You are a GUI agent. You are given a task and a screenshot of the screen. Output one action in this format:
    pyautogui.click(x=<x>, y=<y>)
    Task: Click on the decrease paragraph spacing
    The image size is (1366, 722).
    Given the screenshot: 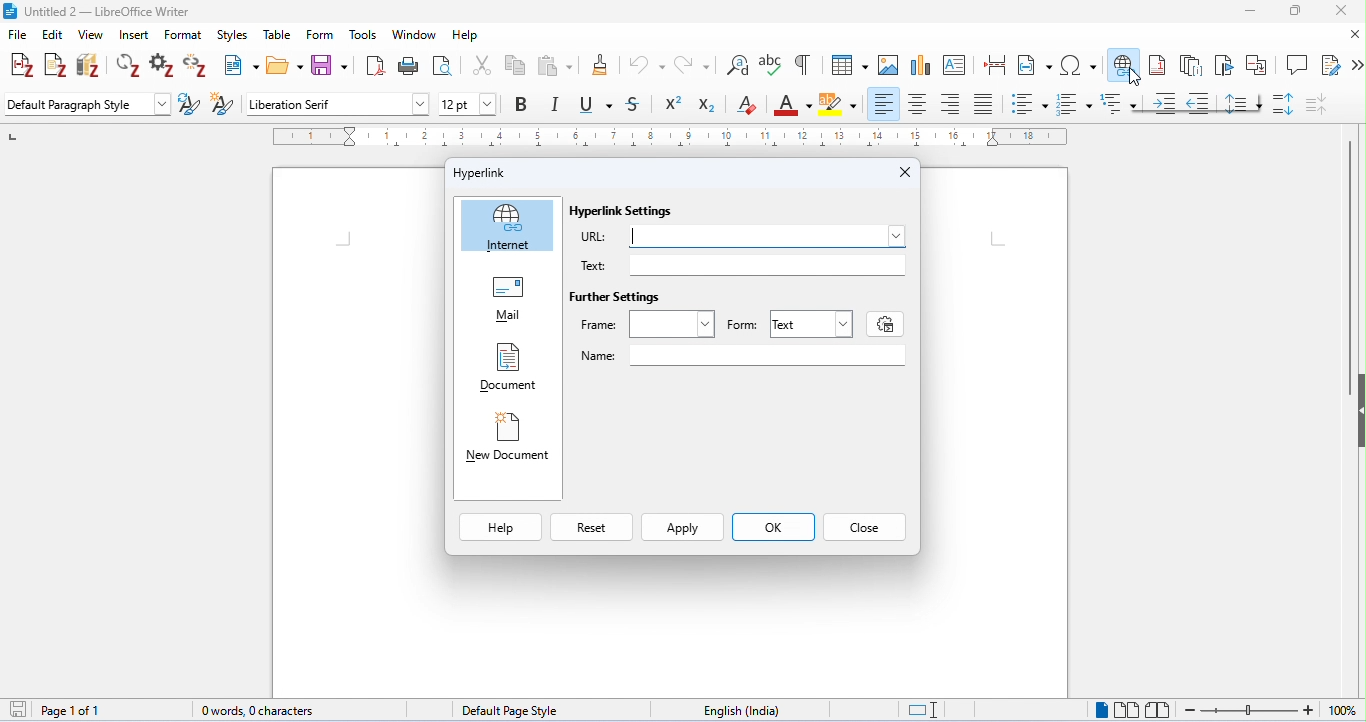 What is the action you would take?
    pyautogui.click(x=1316, y=103)
    